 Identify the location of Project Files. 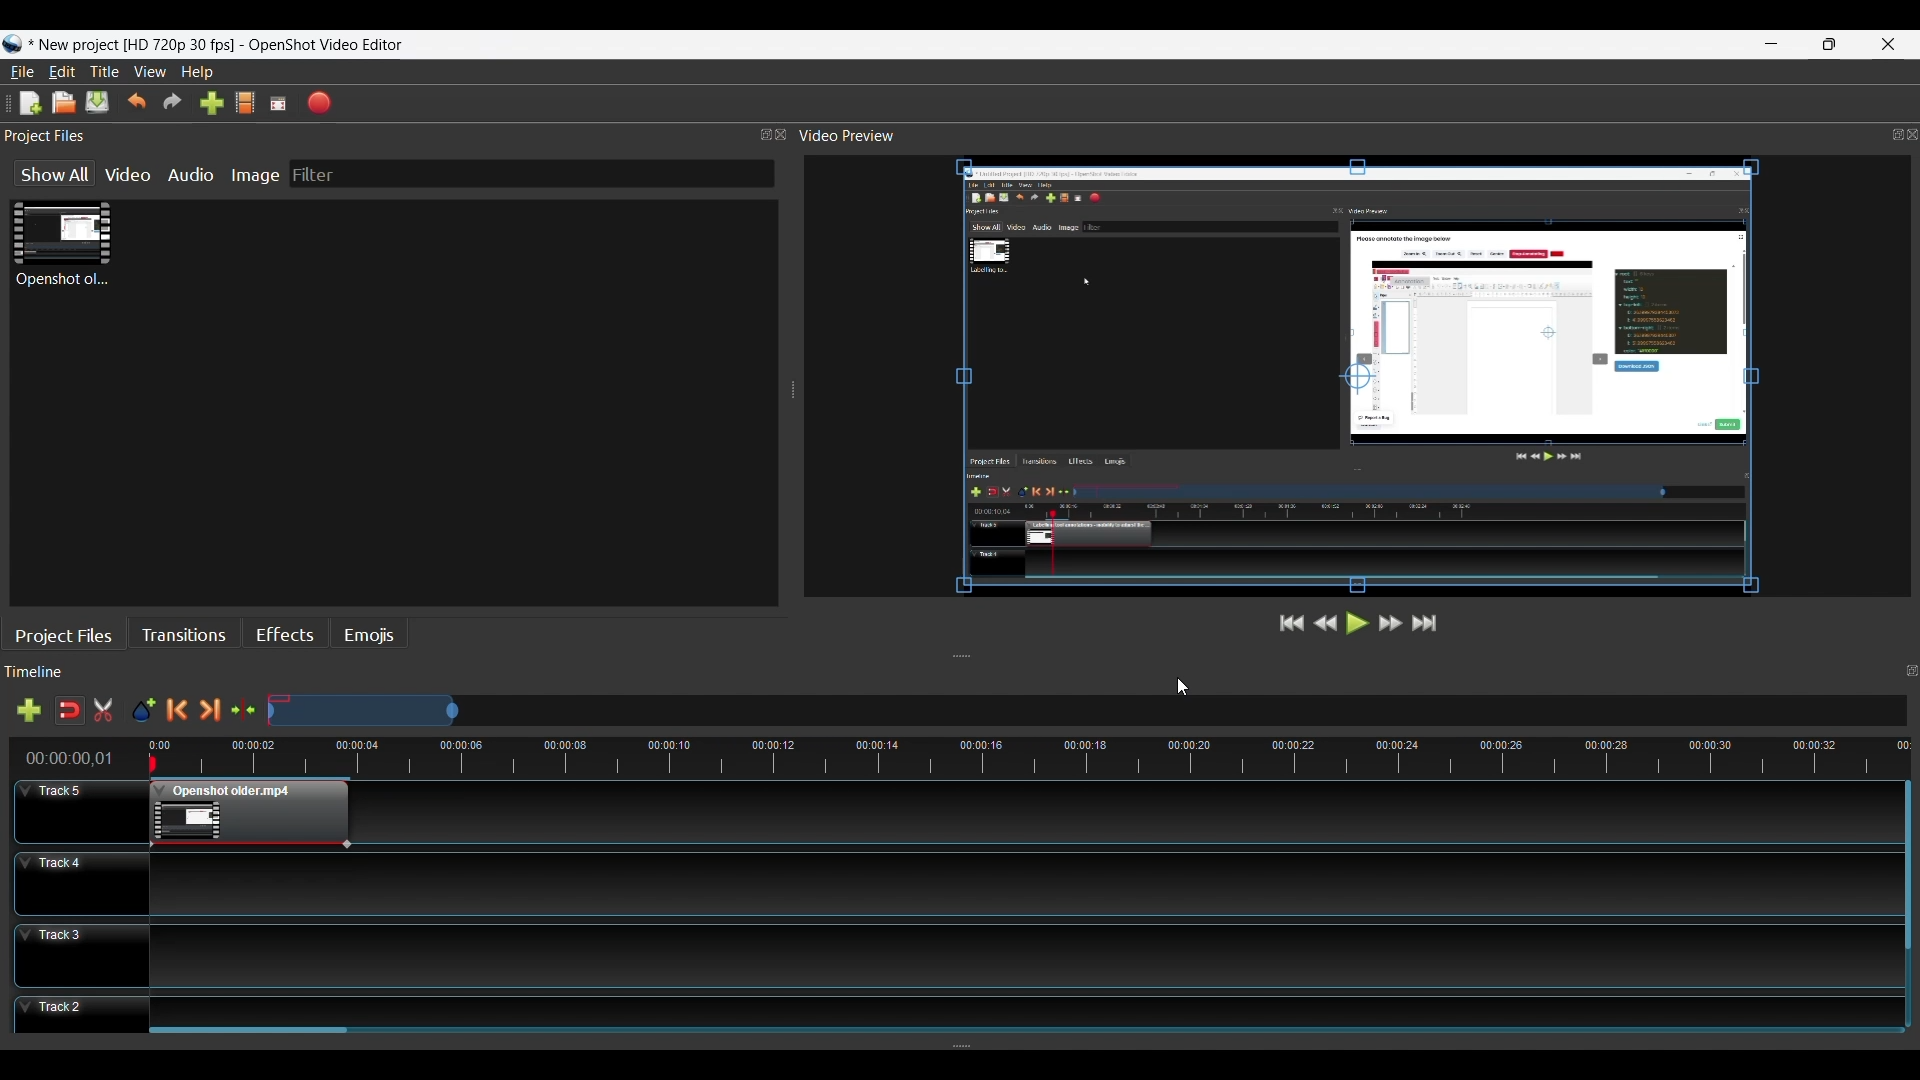
(394, 137).